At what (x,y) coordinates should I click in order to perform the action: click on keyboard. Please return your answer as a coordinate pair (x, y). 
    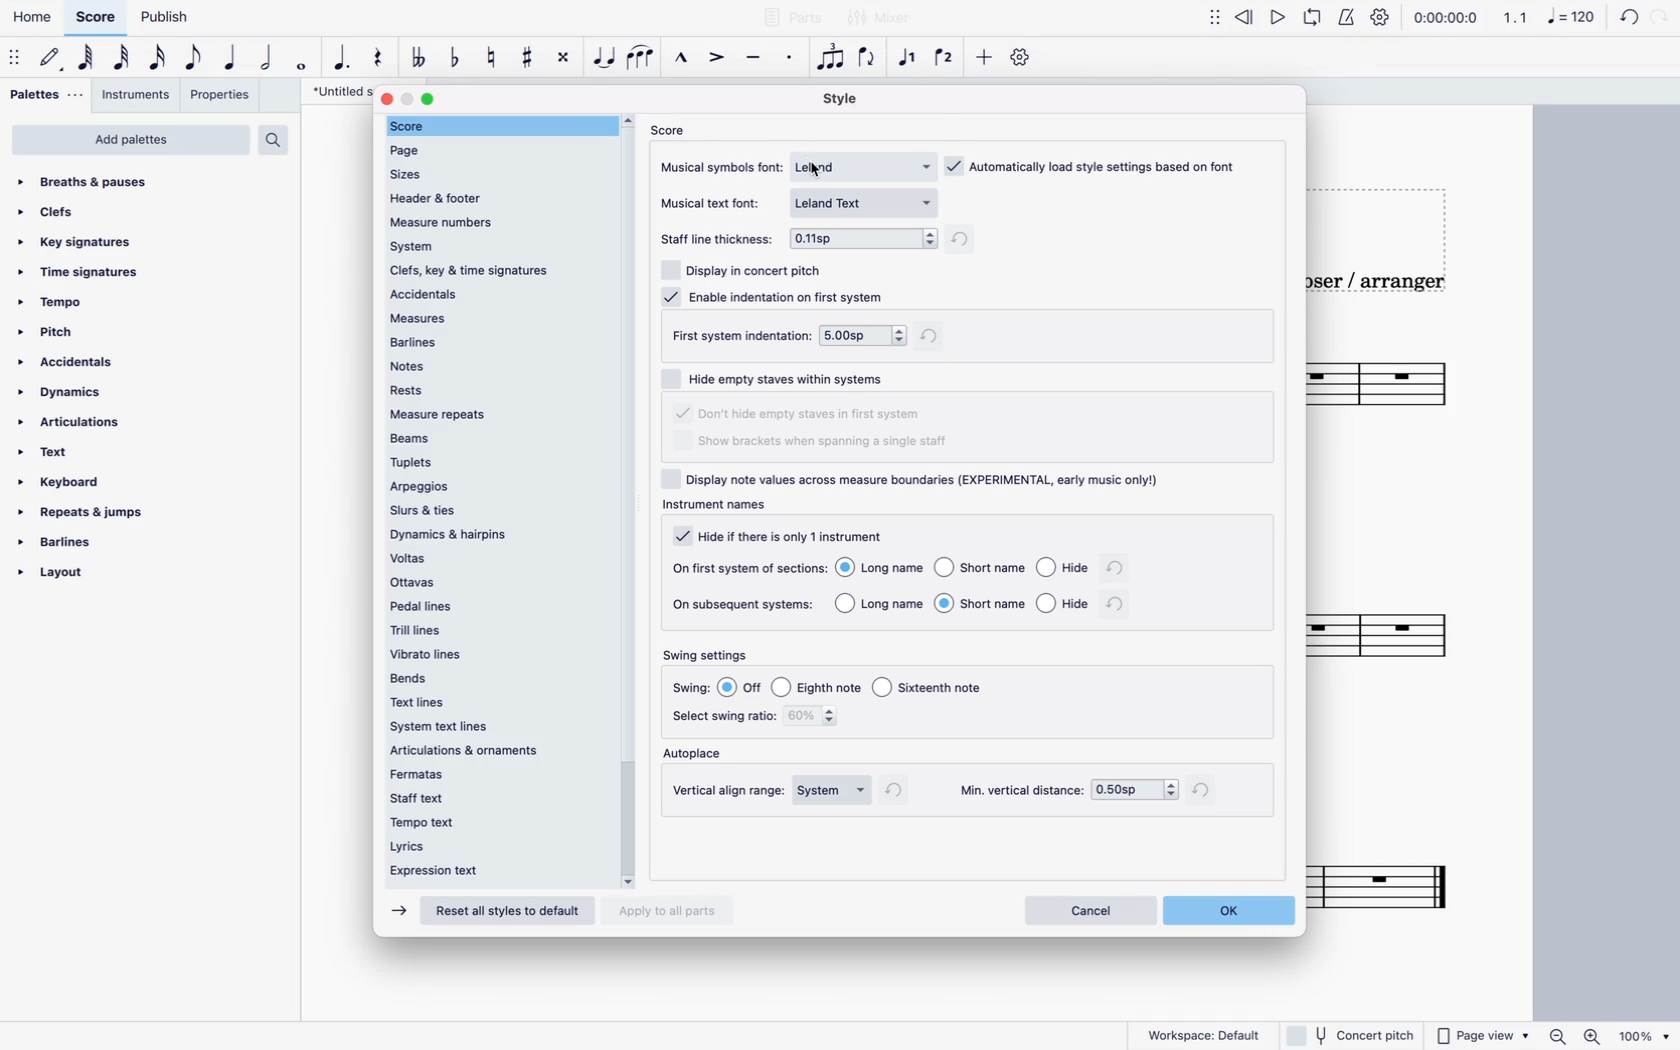
    Looking at the image, I should click on (68, 482).